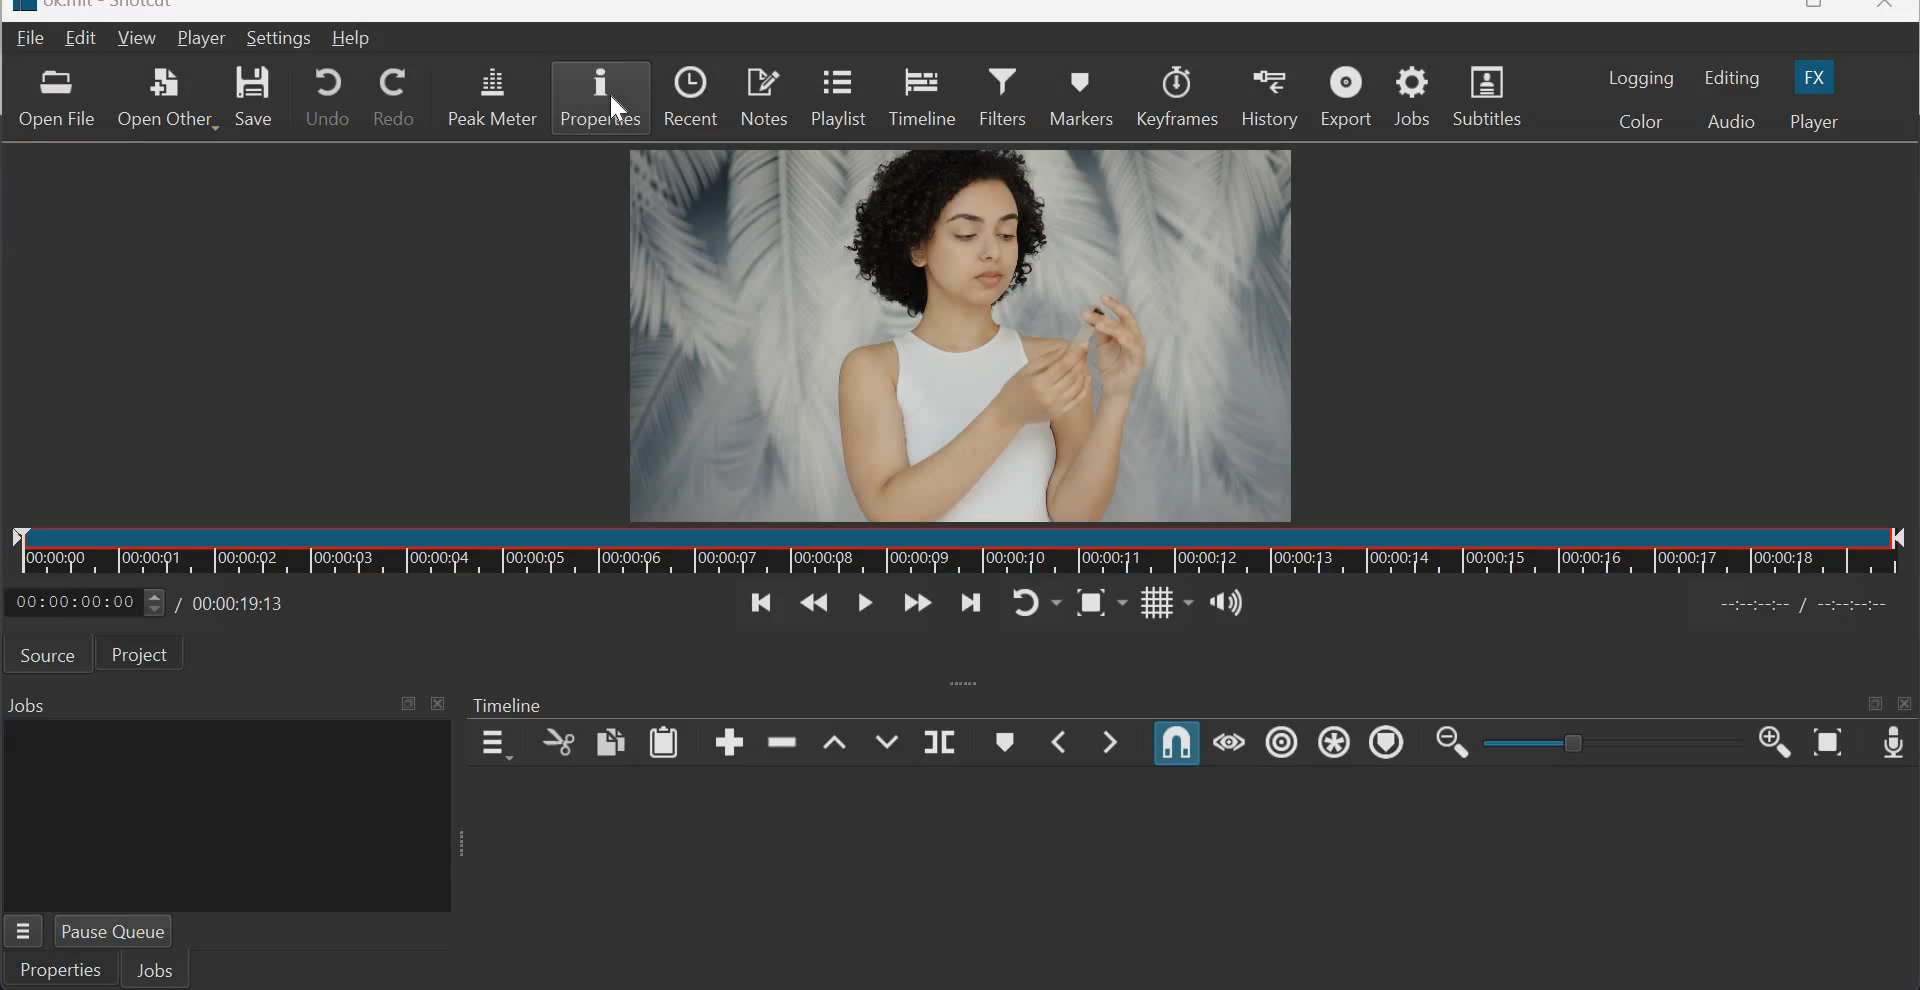 This screenshot has height=990, width=1920. What do you see at coordinates (22, 930) in the screenshot?
I see `Properties menu` at bounding box center [22, 930].